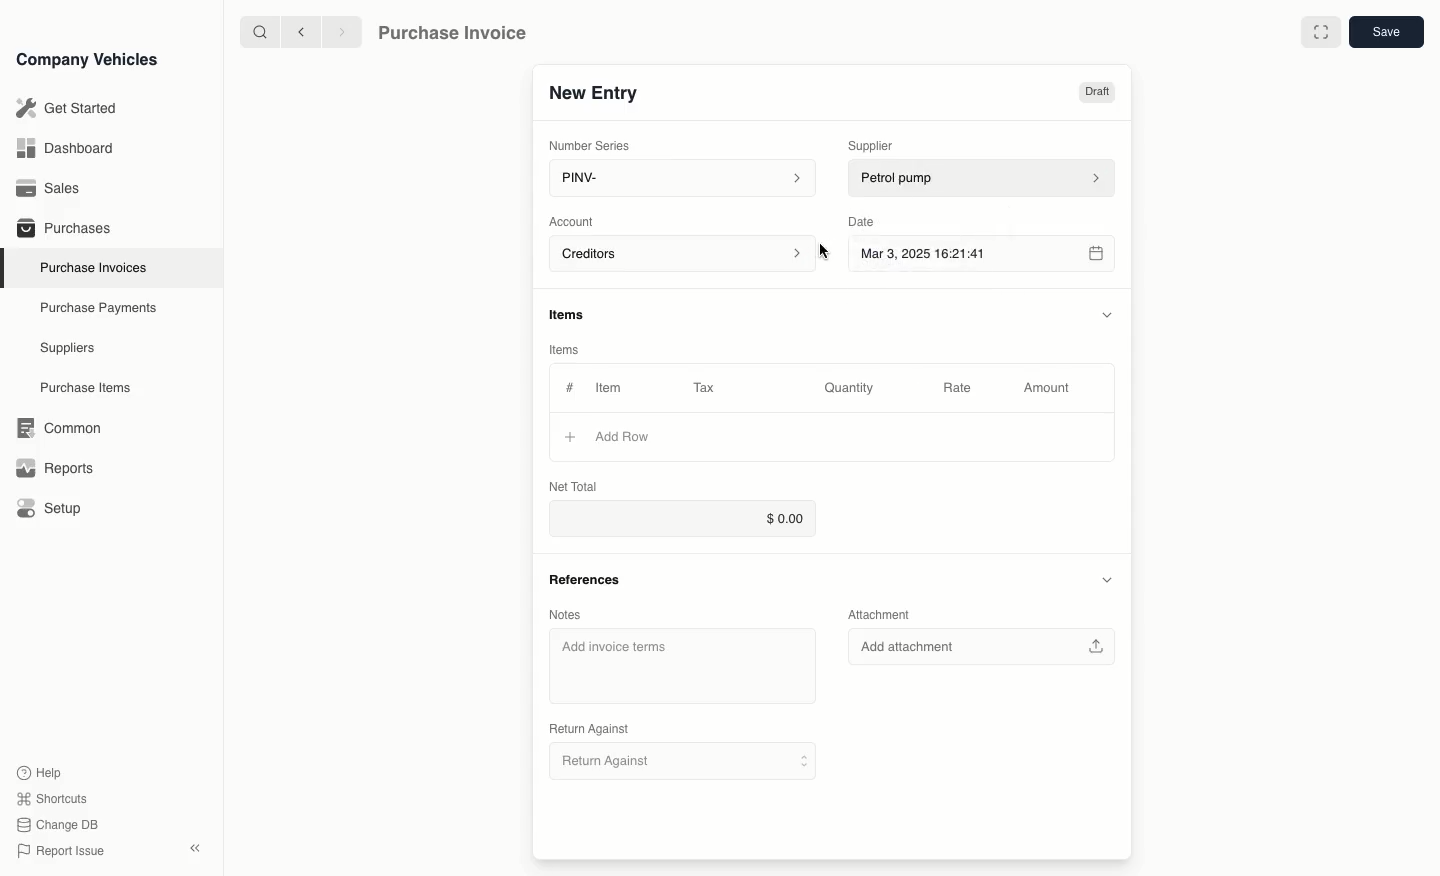 This screenshot has width=1440, height=876. I want to click on Add invoice terms., so click(680, 666).